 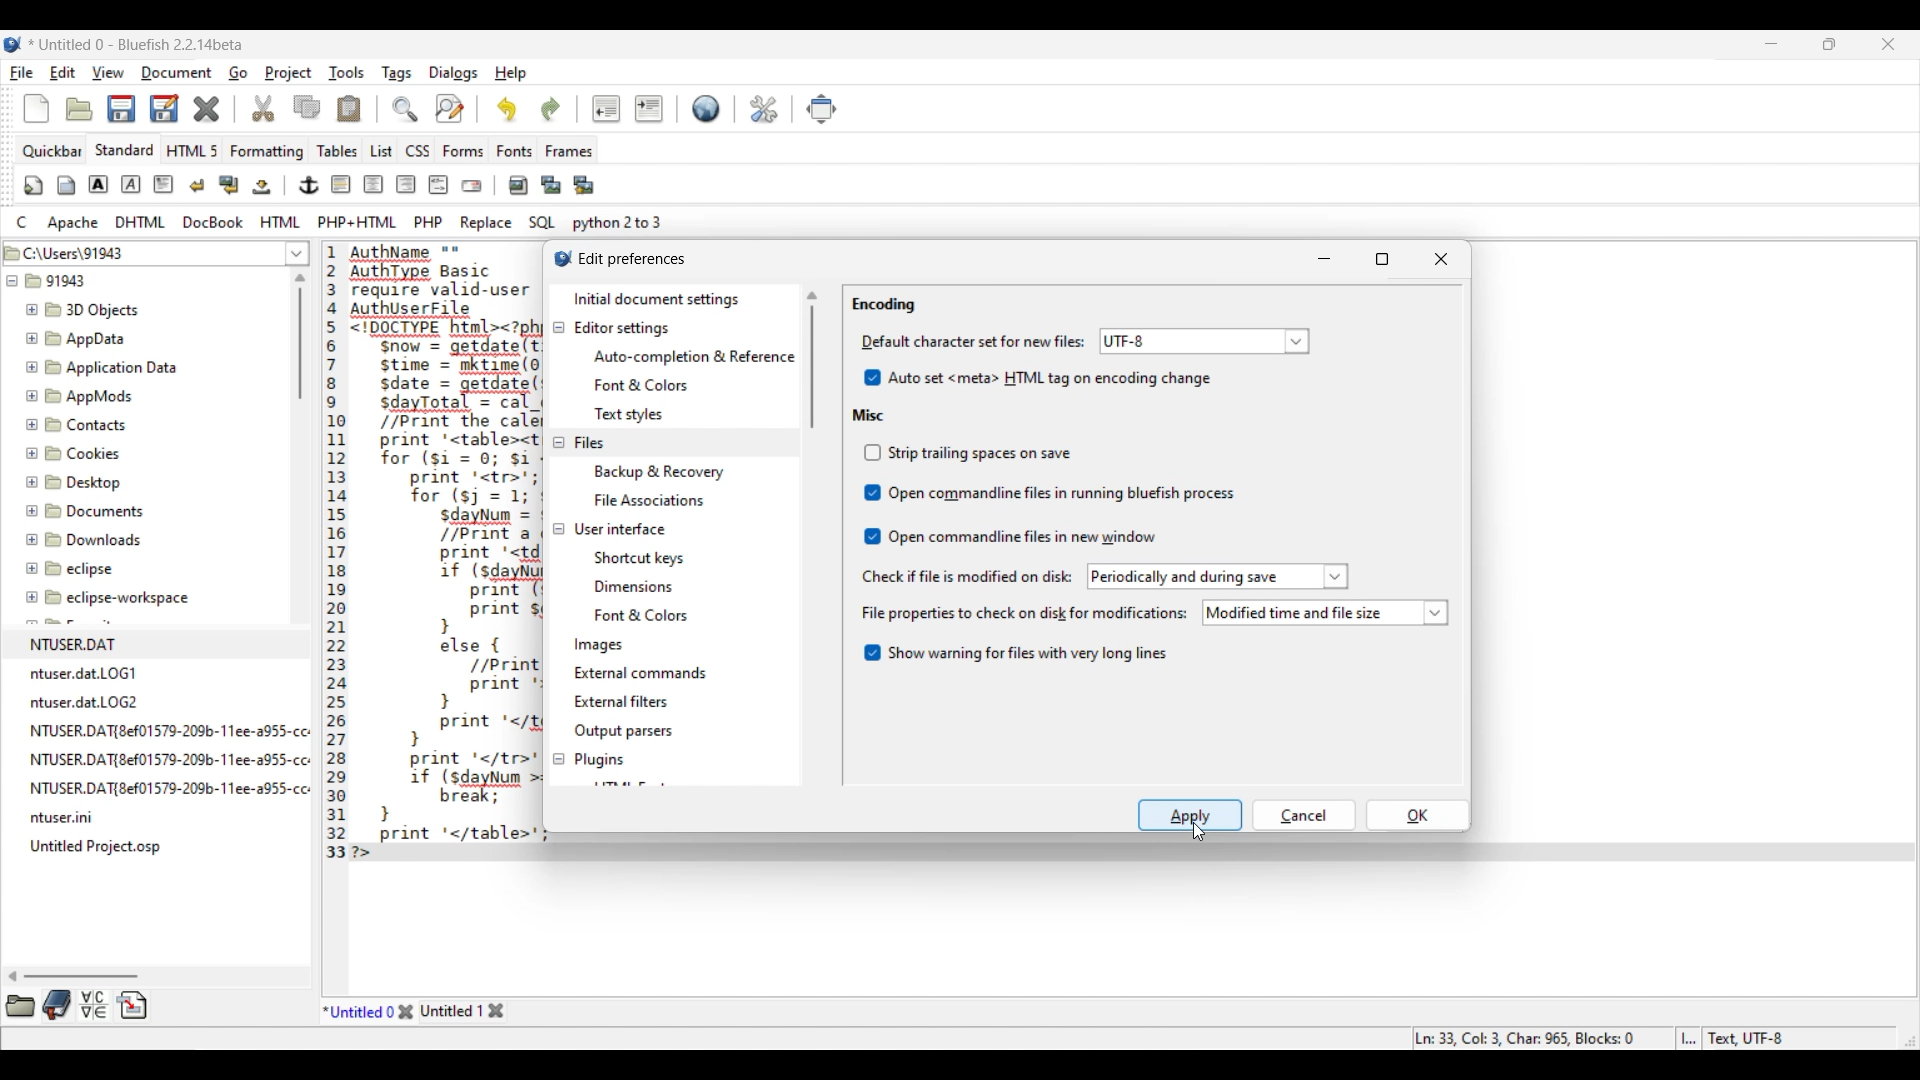 I want to click on Editor setting options, so click(x=693, y=386).